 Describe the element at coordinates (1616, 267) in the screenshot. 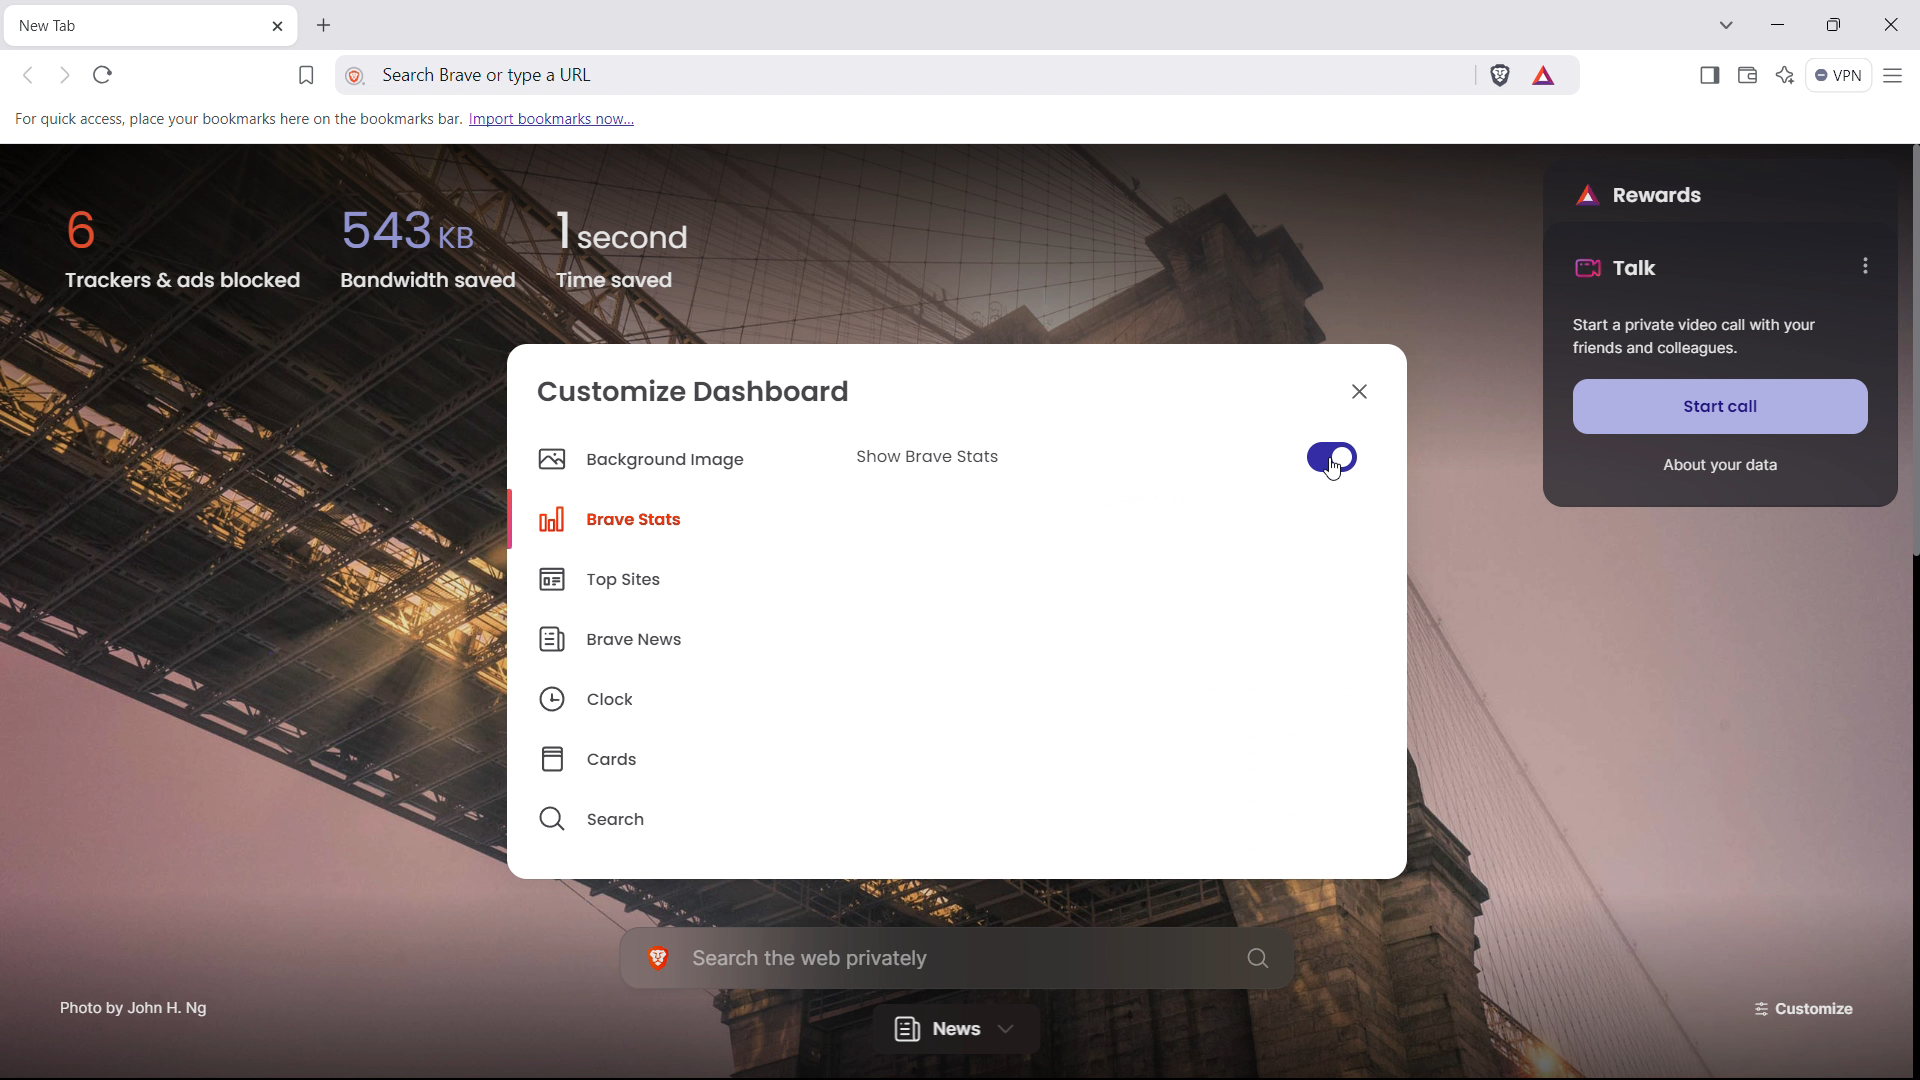

I see `talk` at that location.